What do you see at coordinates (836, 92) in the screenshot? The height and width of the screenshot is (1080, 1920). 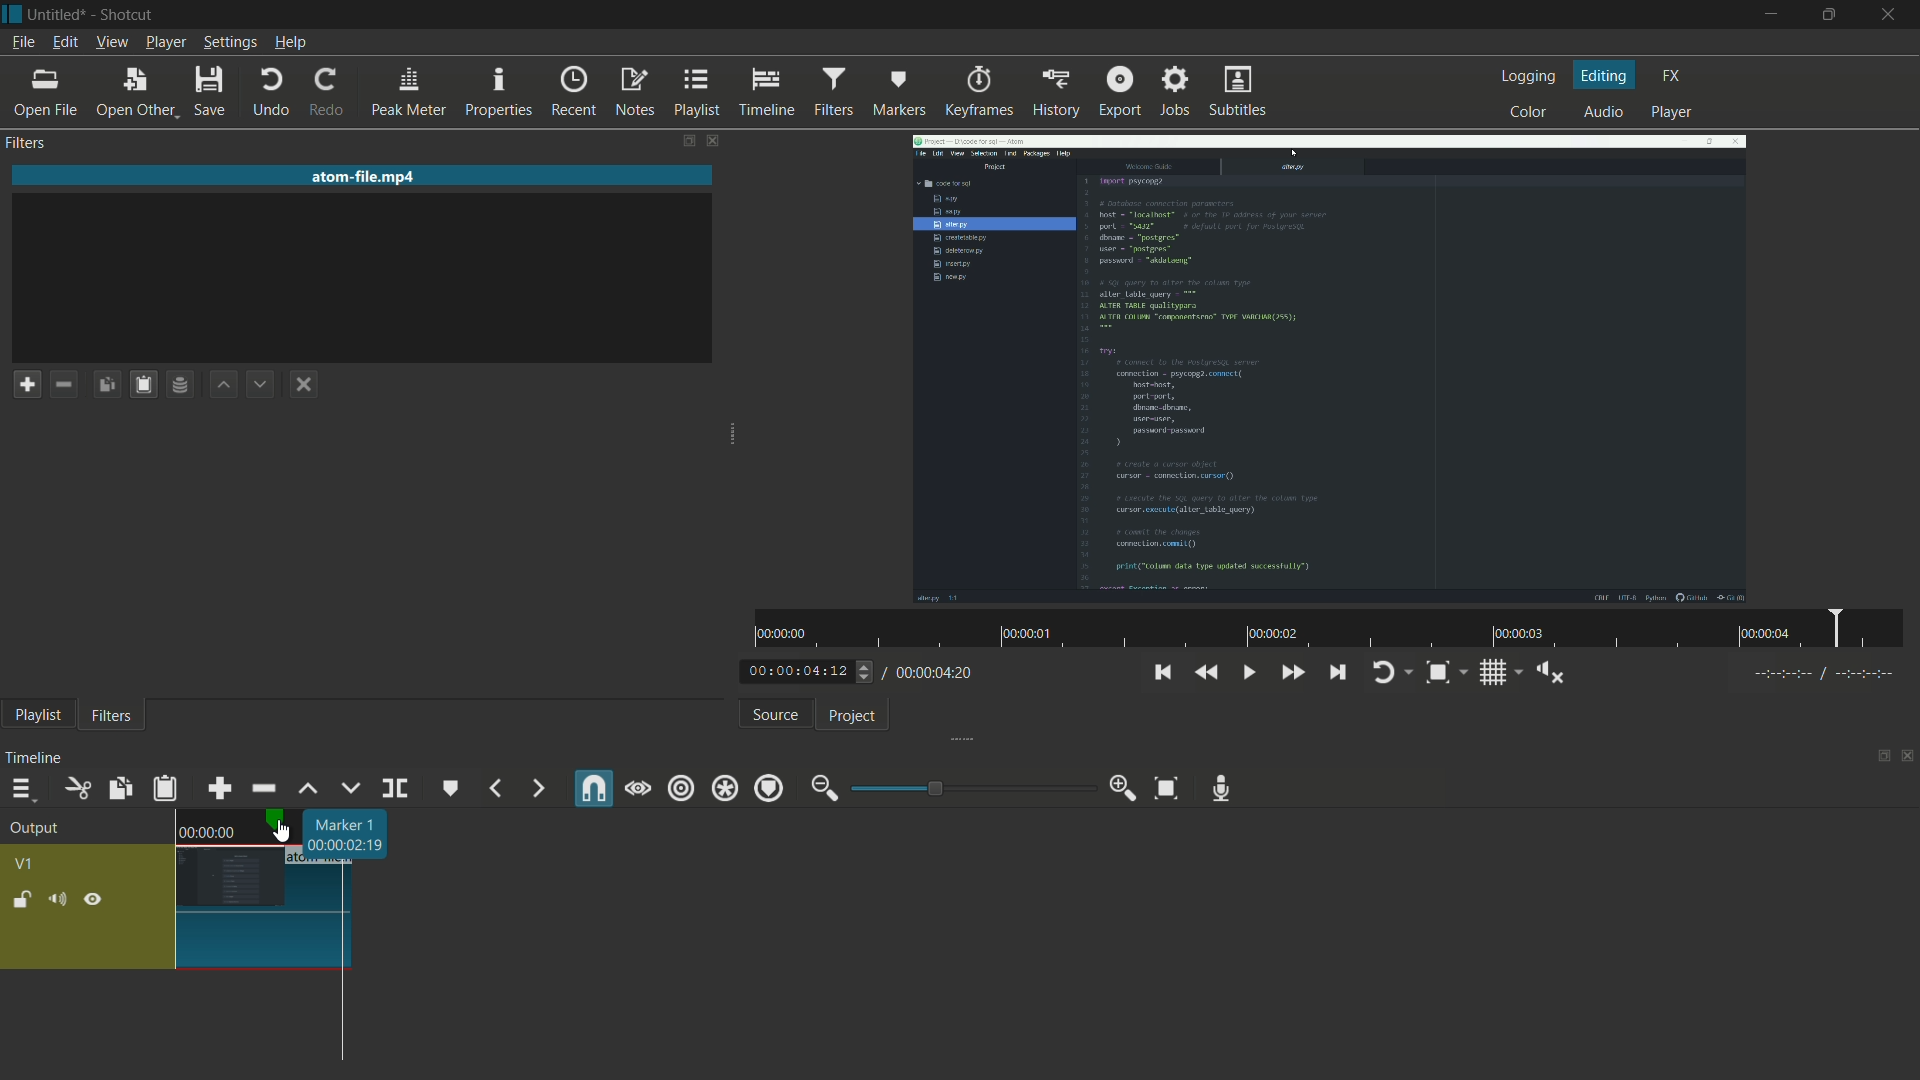 I see `filter` at bounding box center [836, 92].